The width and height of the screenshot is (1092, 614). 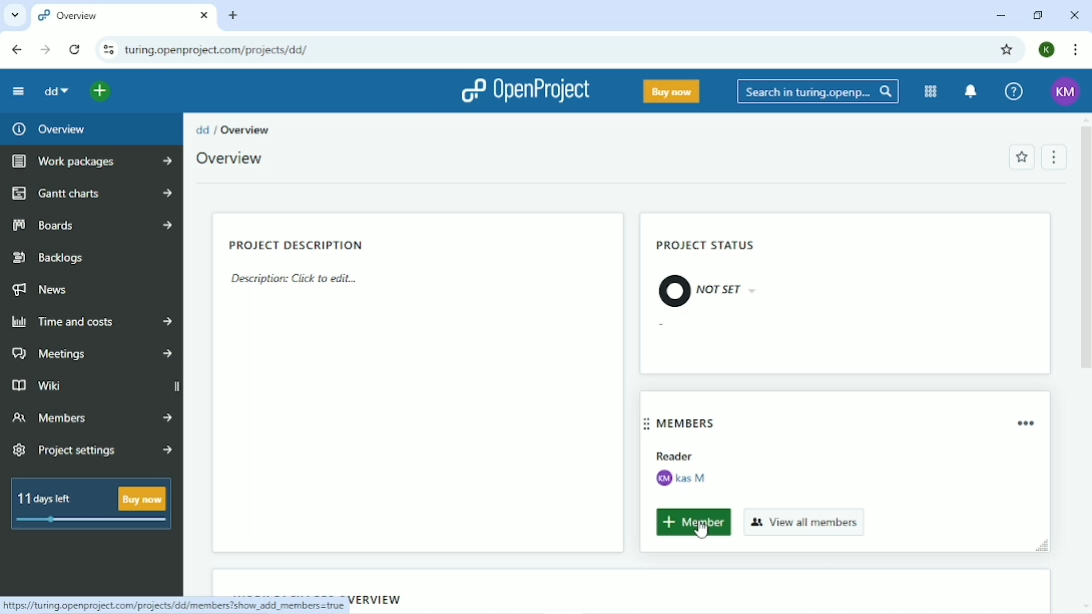 What do you see at coordinates (814, 92) in the screenshot?
I see `Search ` at bounding box center [814, 92].